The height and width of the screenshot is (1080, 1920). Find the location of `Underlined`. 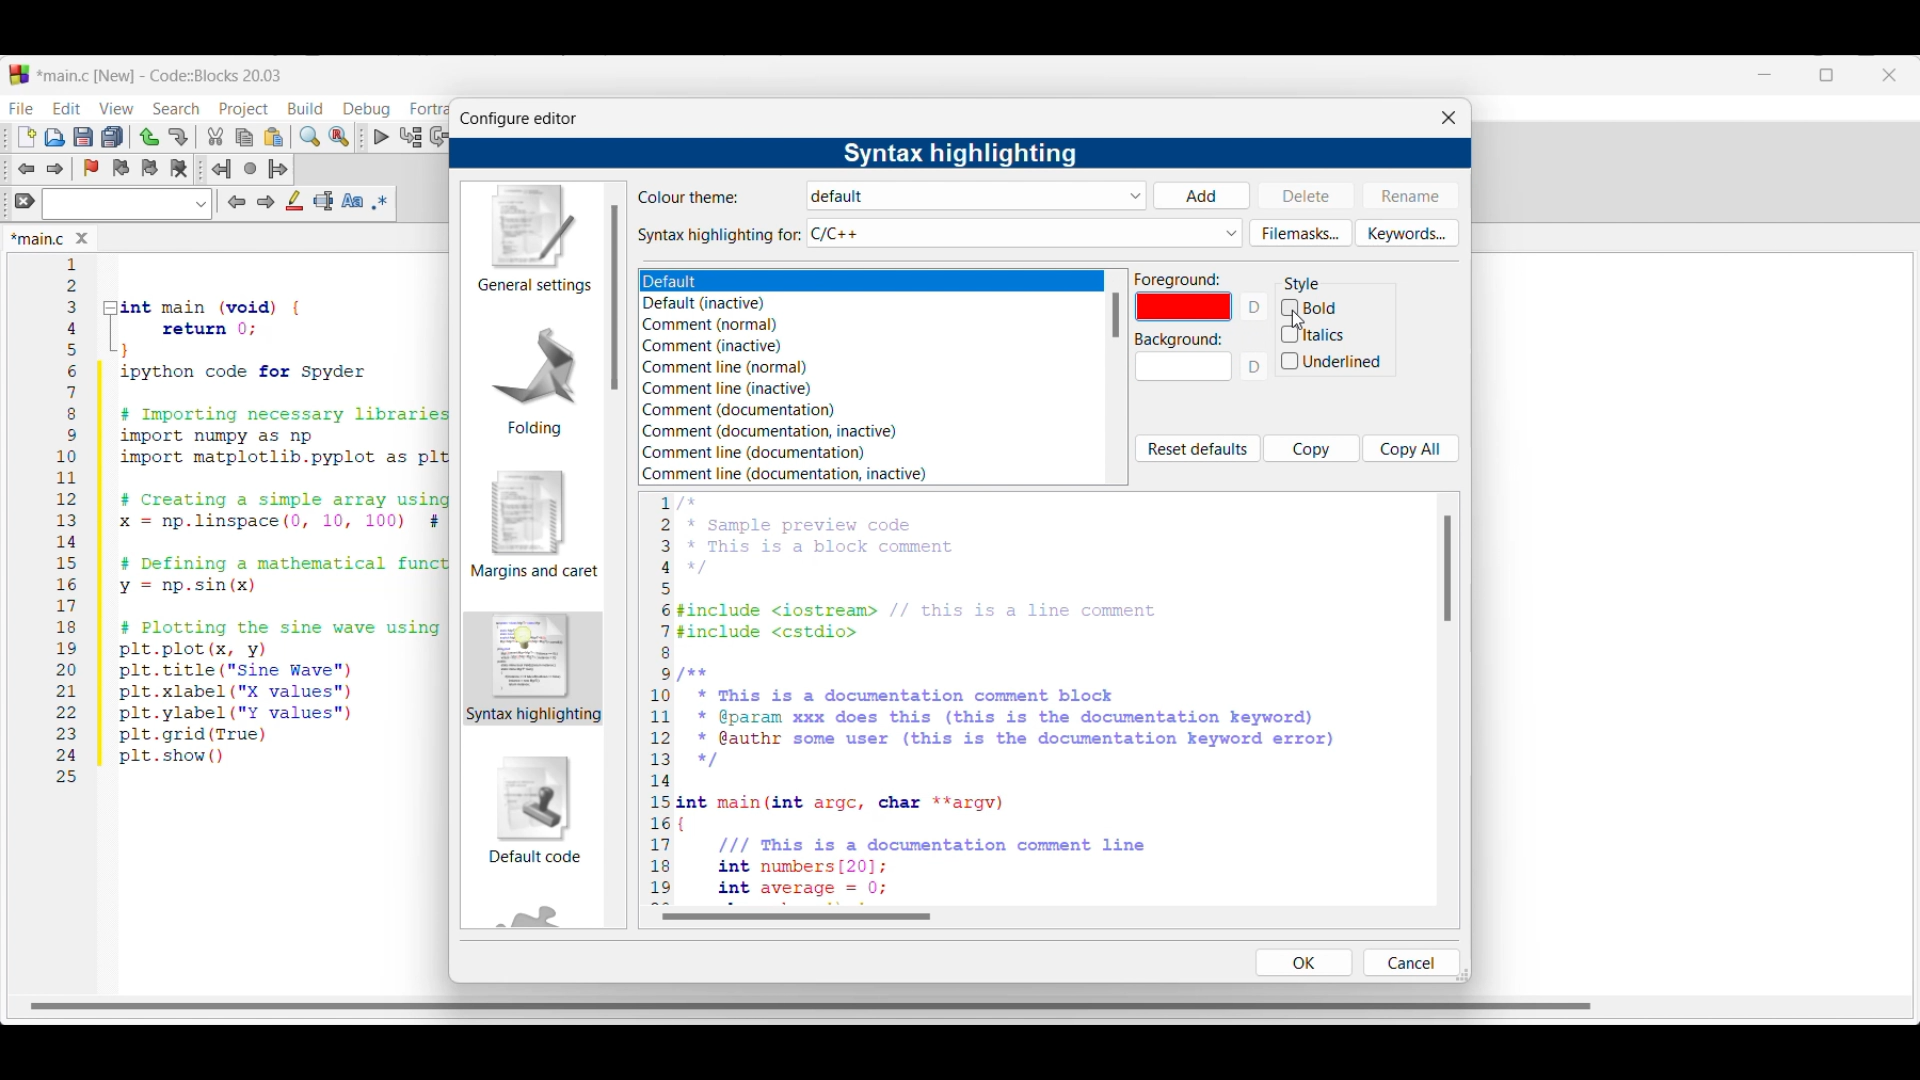

Underlined is located at coordinates (1334, 363).